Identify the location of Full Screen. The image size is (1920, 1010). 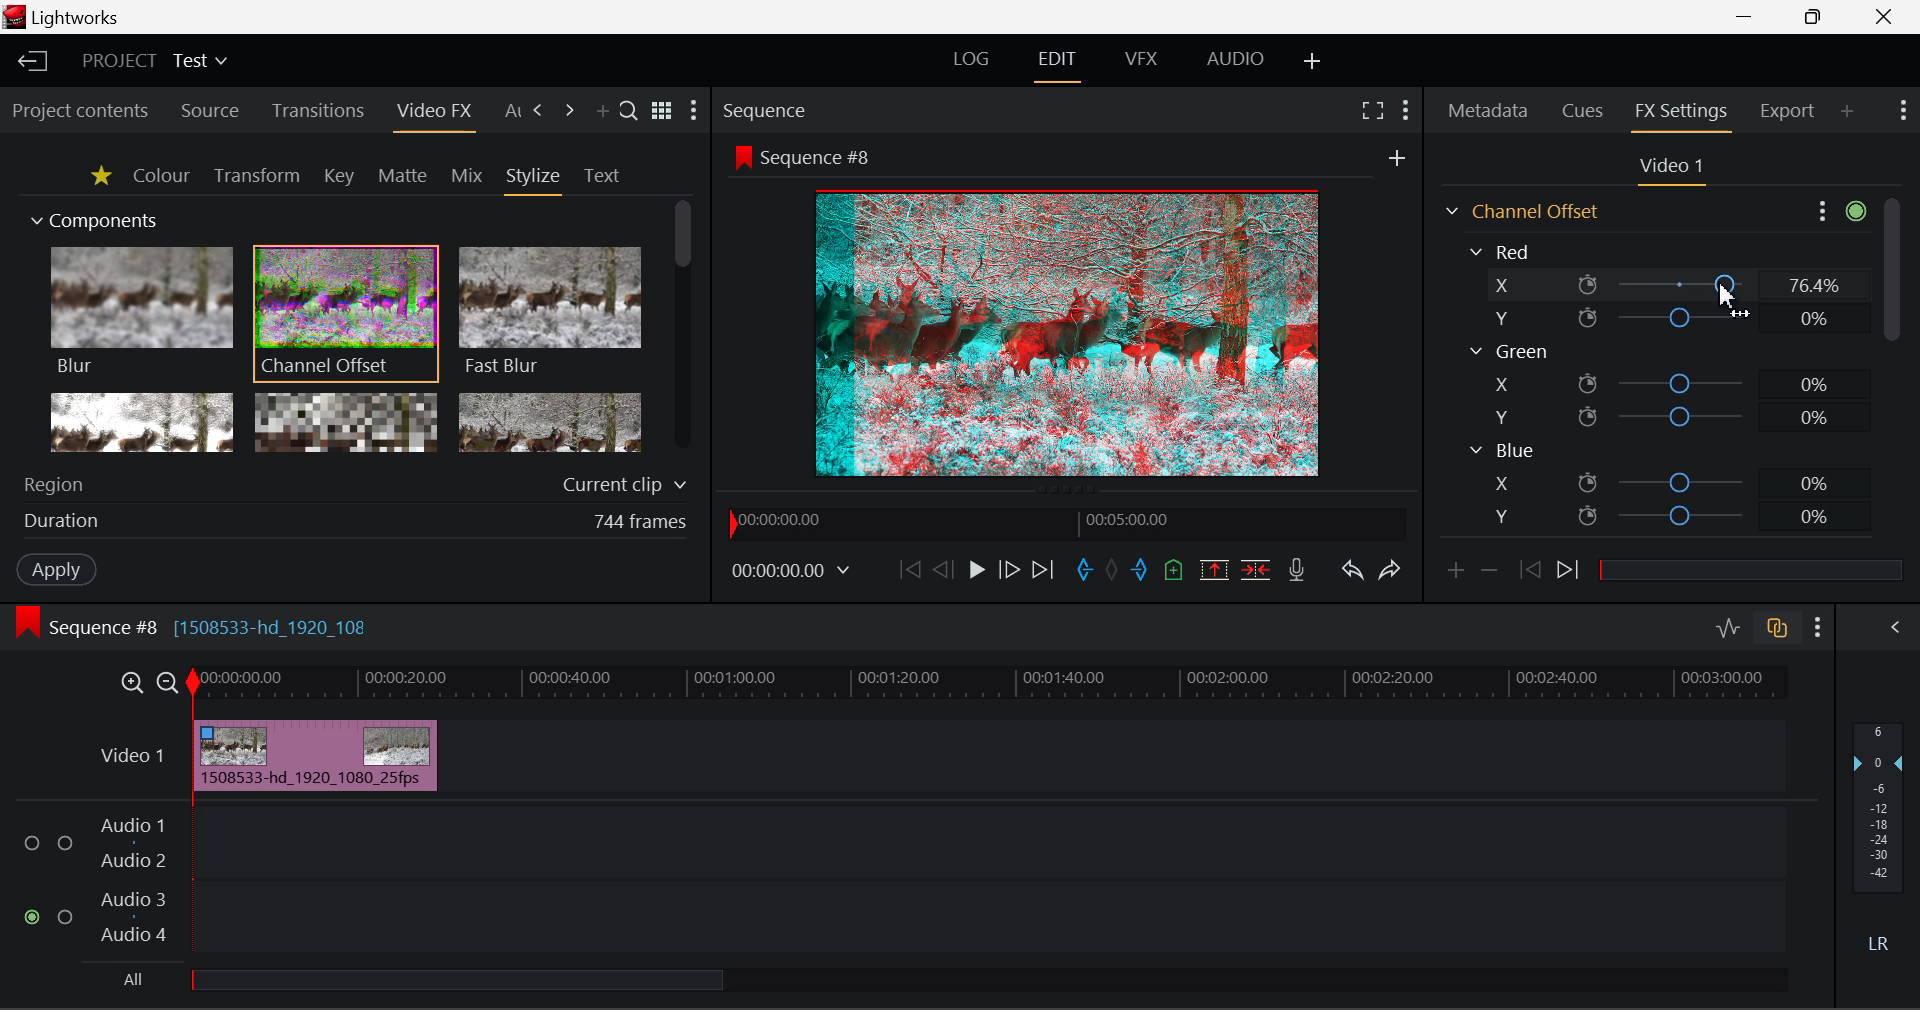
(1374, 113).